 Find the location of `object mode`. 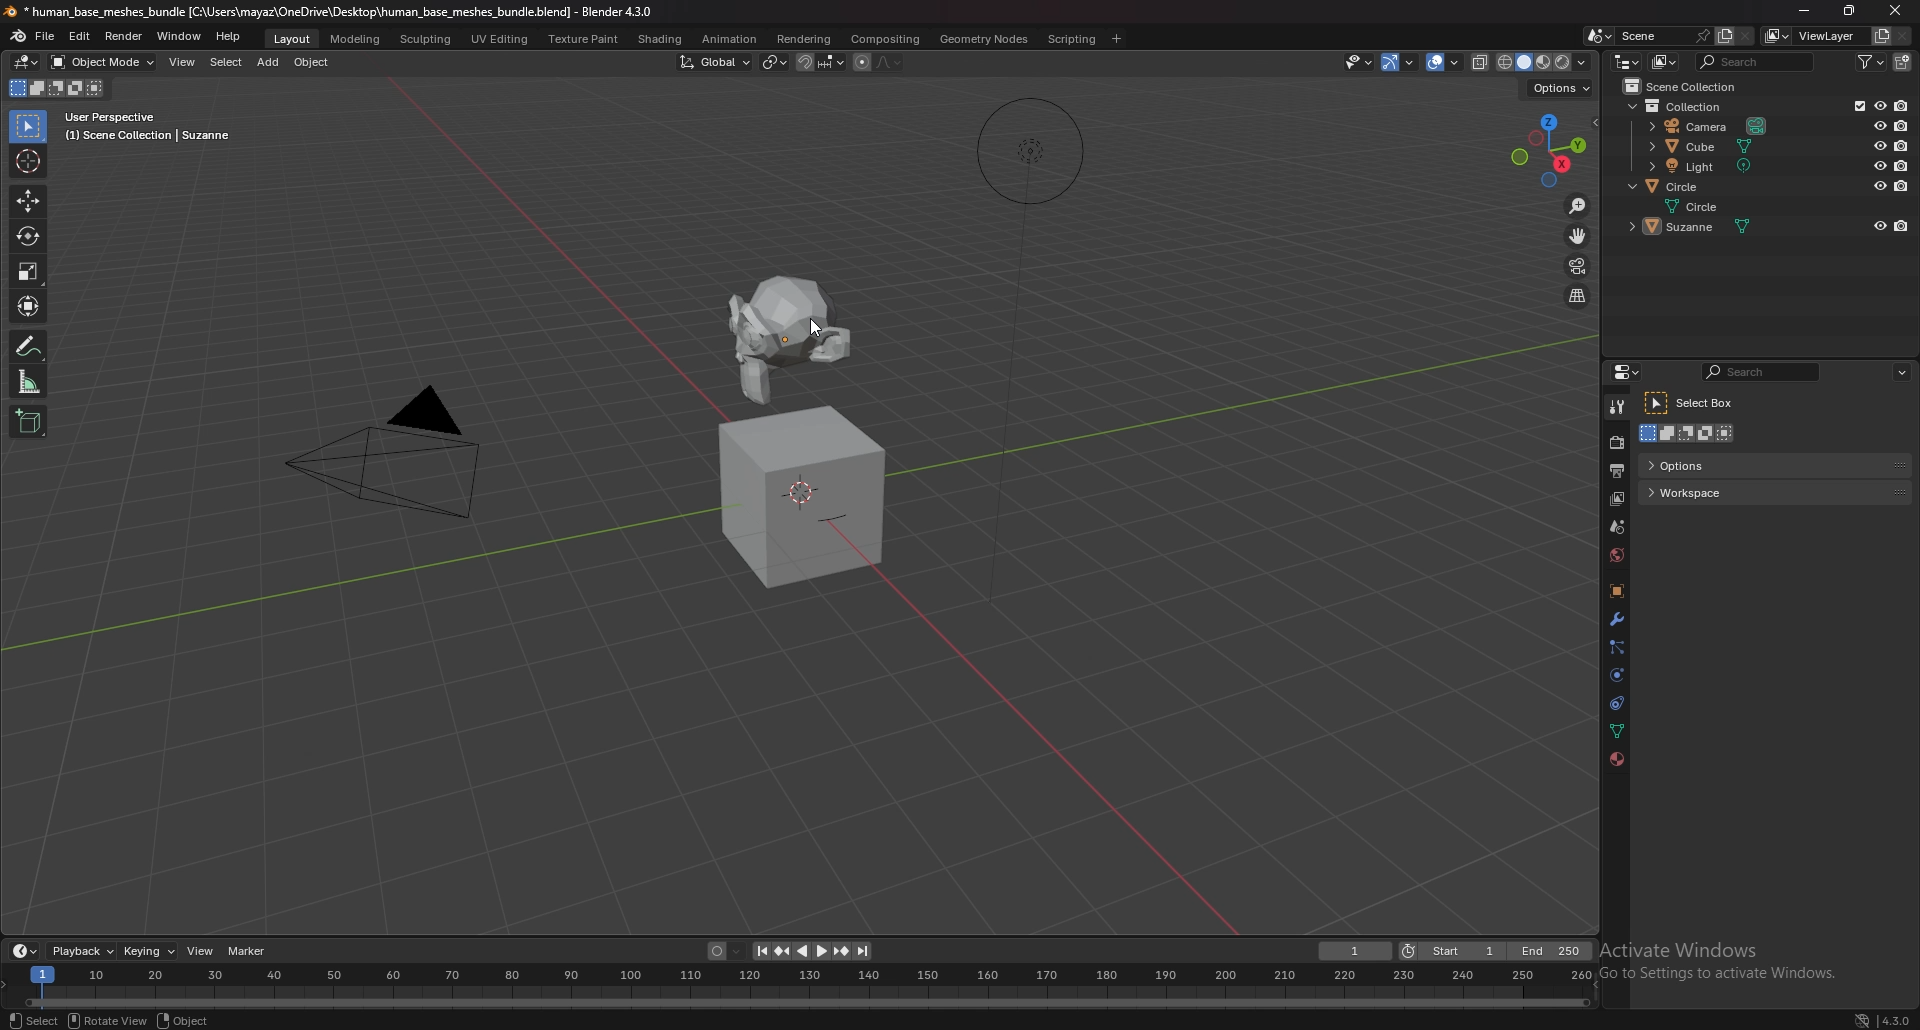

object mode is located at coordinates (103, 62).